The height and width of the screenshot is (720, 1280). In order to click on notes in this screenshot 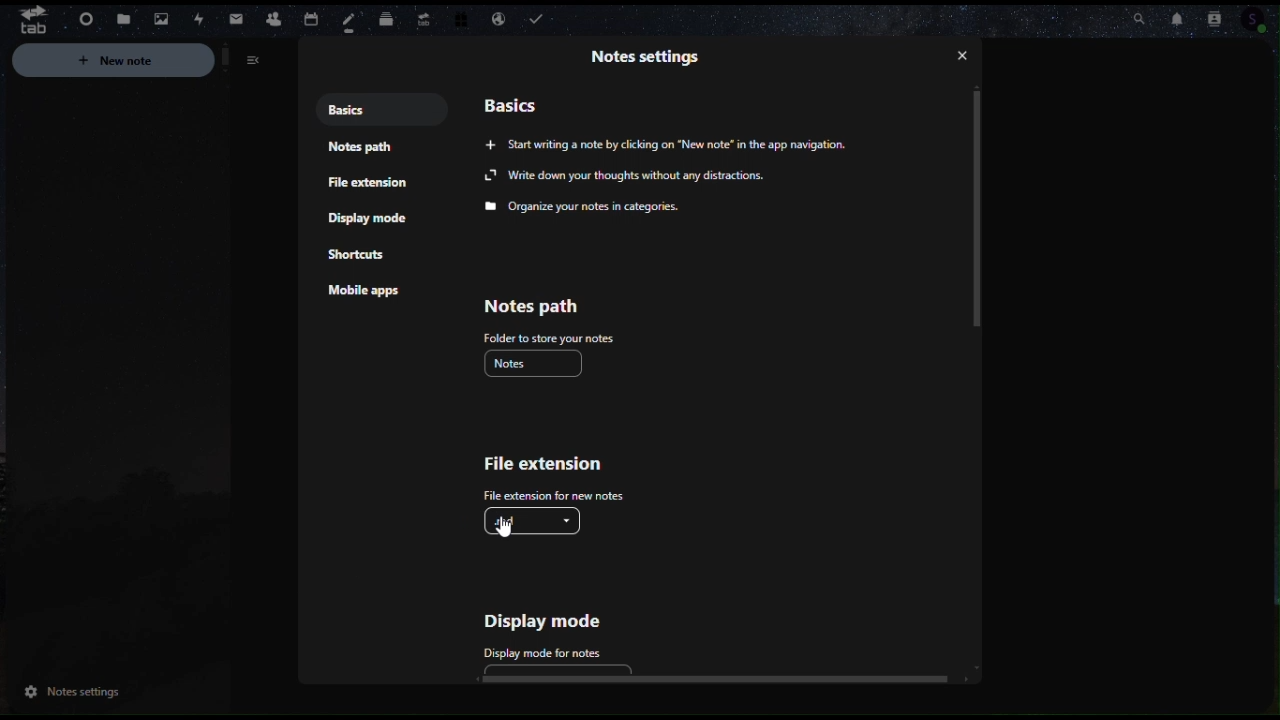, I will do `click(533, 364)`.